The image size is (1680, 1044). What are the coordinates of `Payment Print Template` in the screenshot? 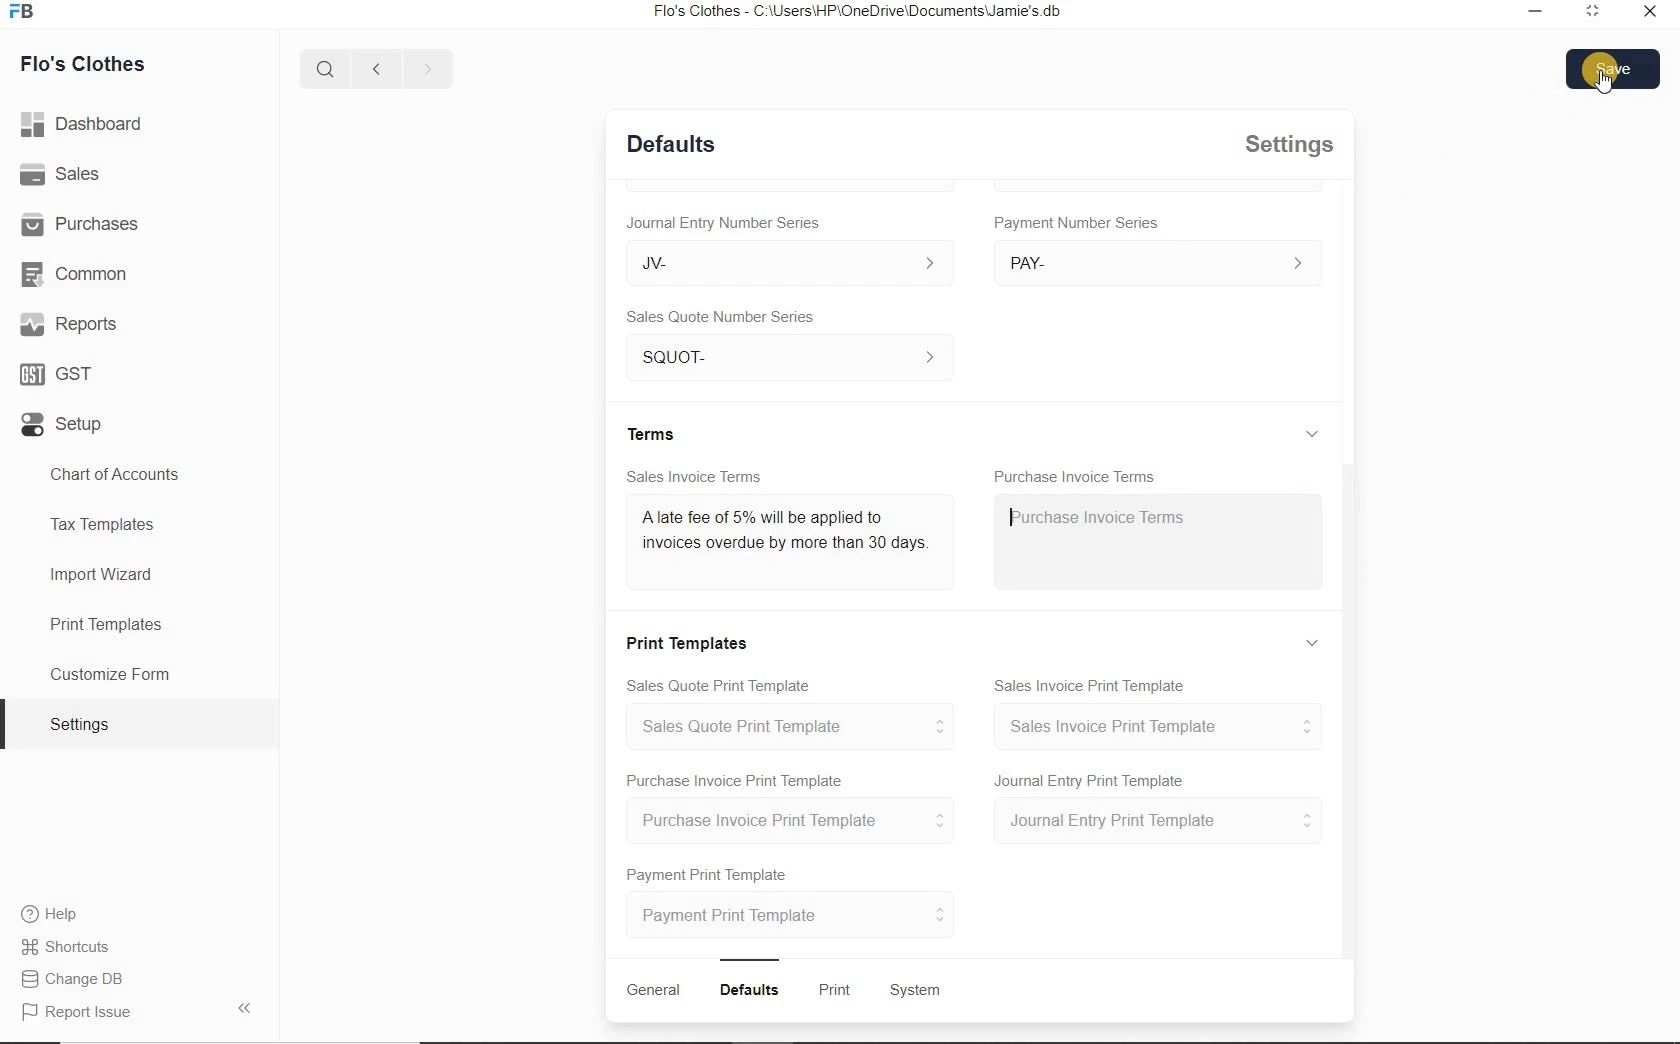 It's located at (793, 914).